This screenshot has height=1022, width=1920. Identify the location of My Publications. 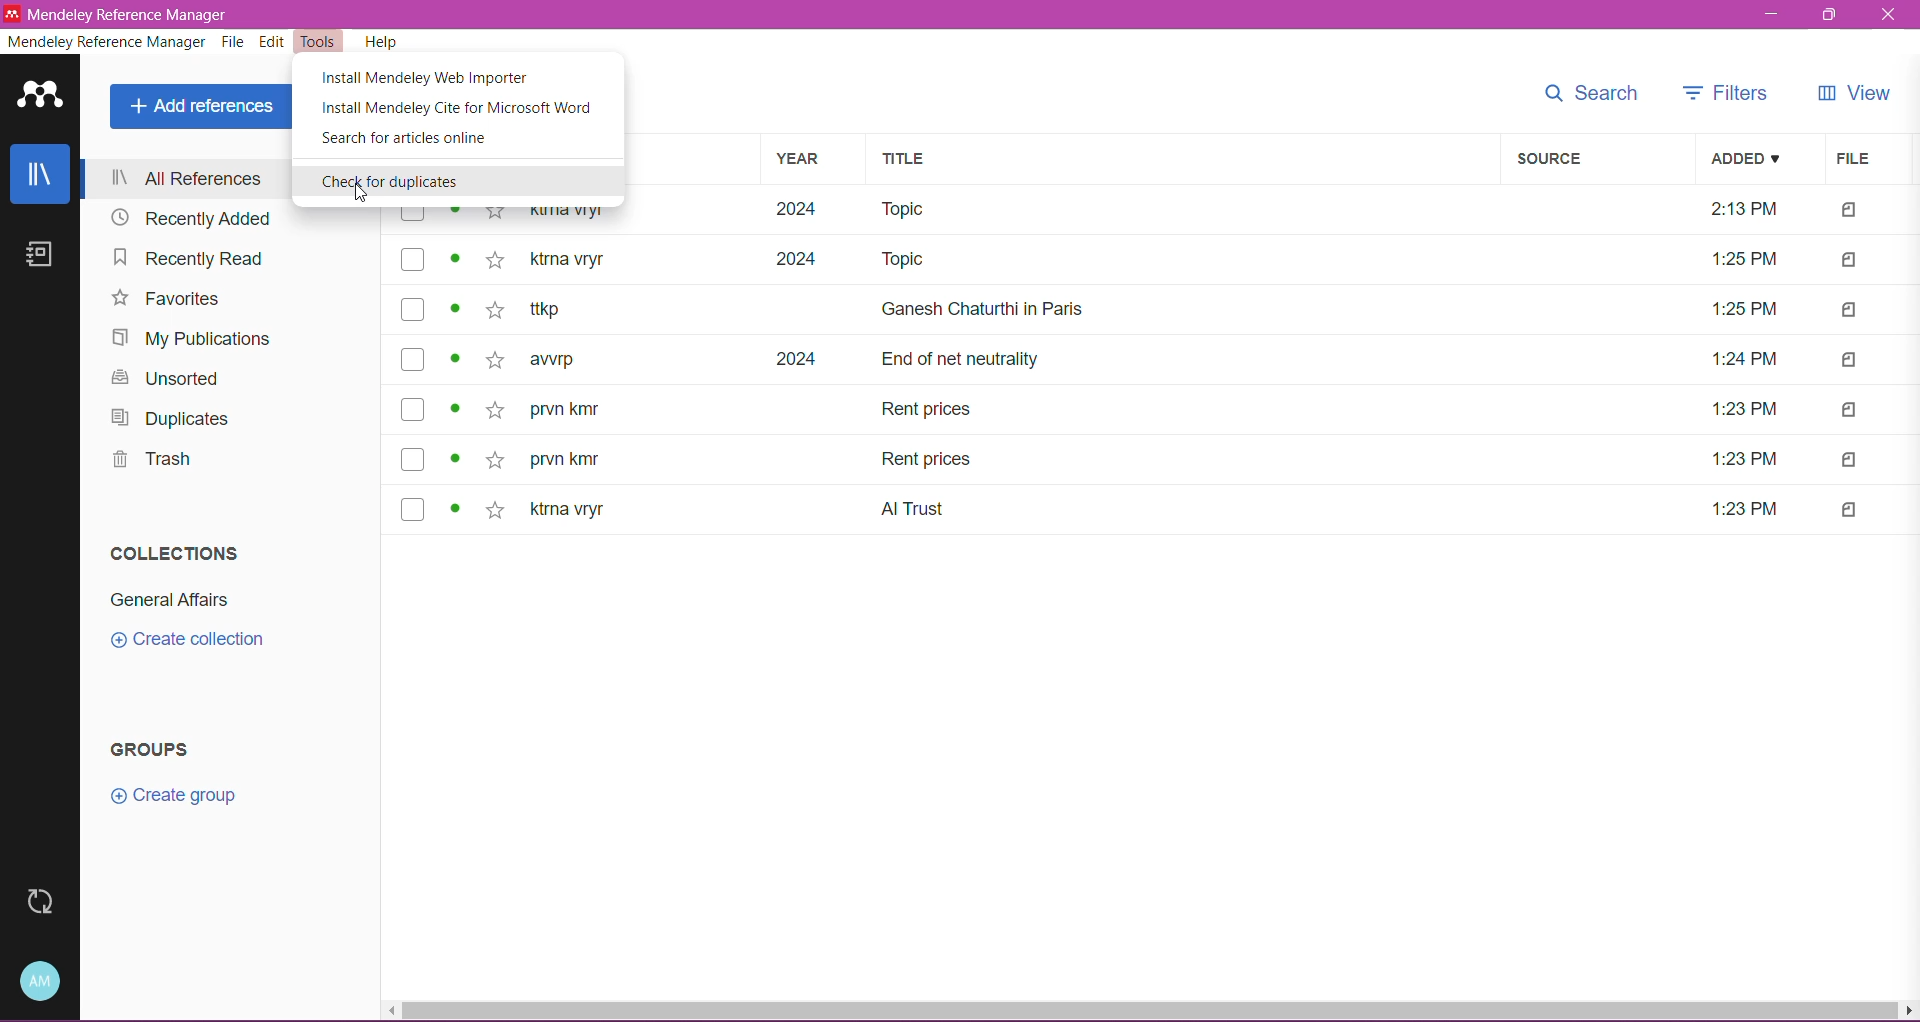
(193, 338).